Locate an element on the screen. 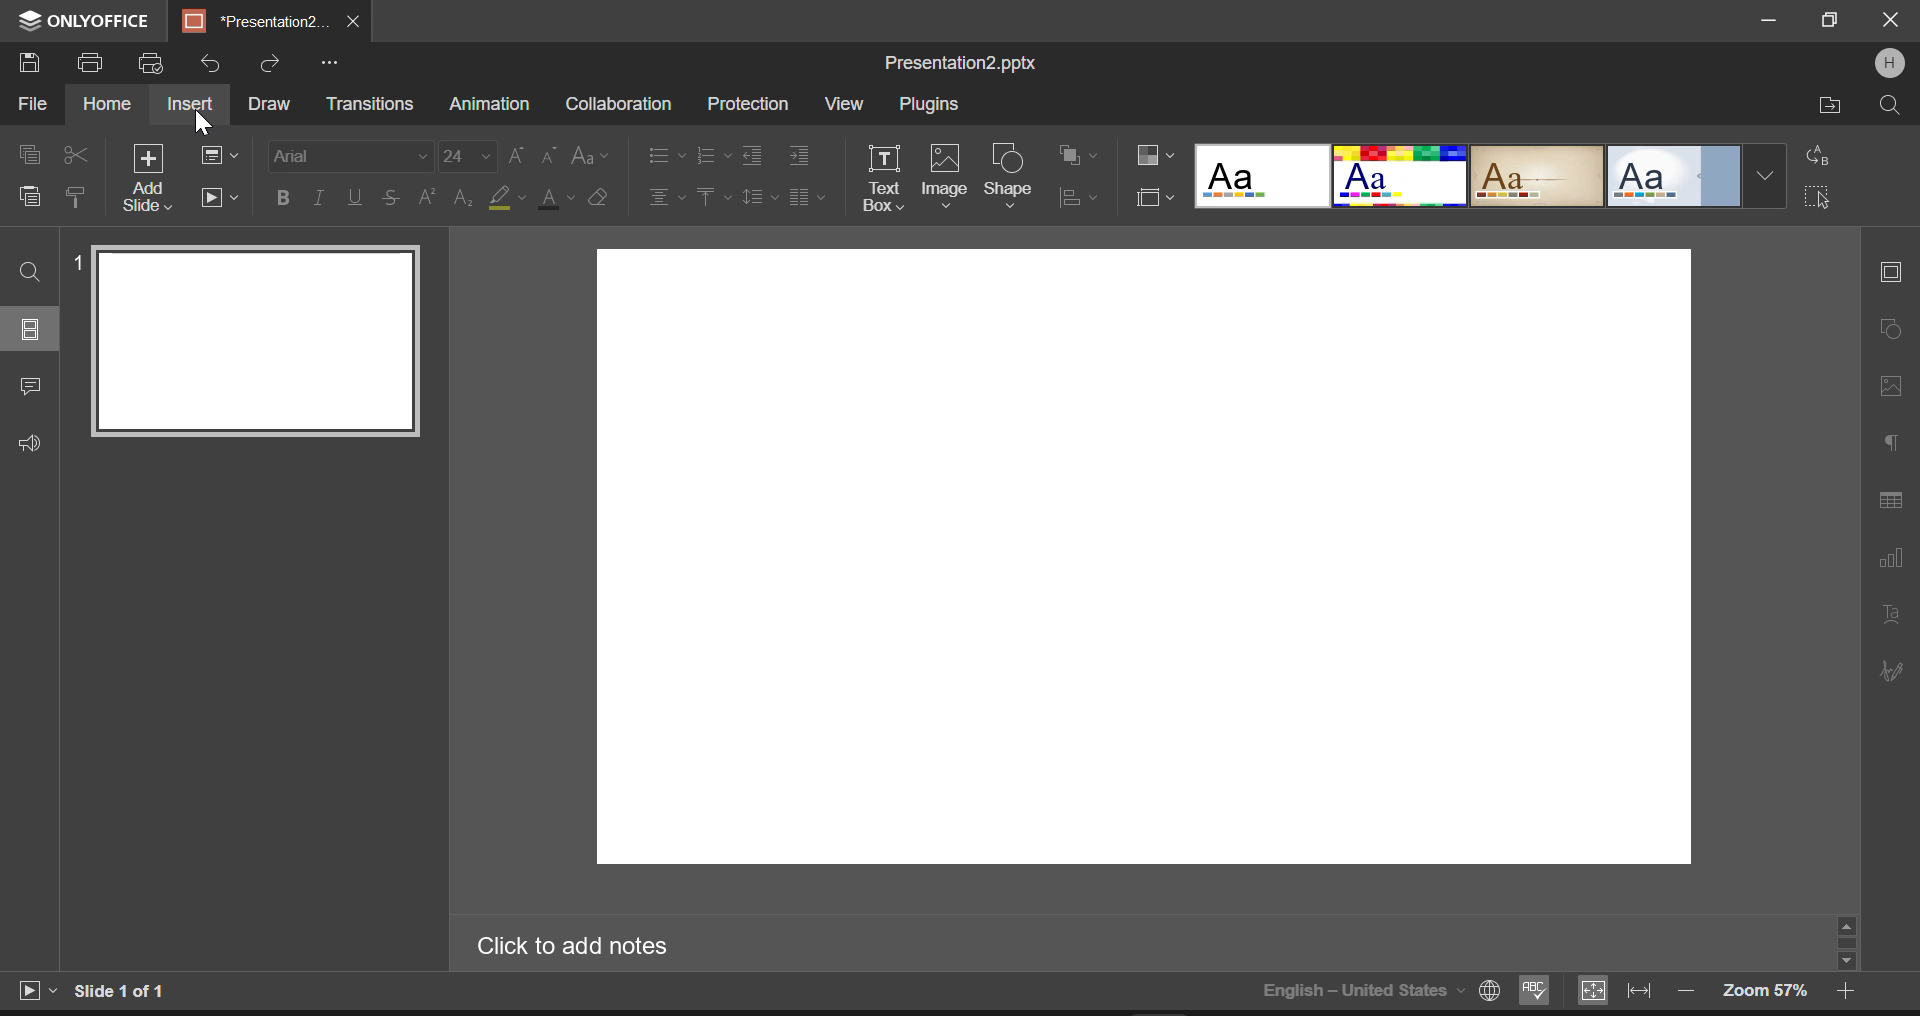  Close is located at coordinates (1890, 22).